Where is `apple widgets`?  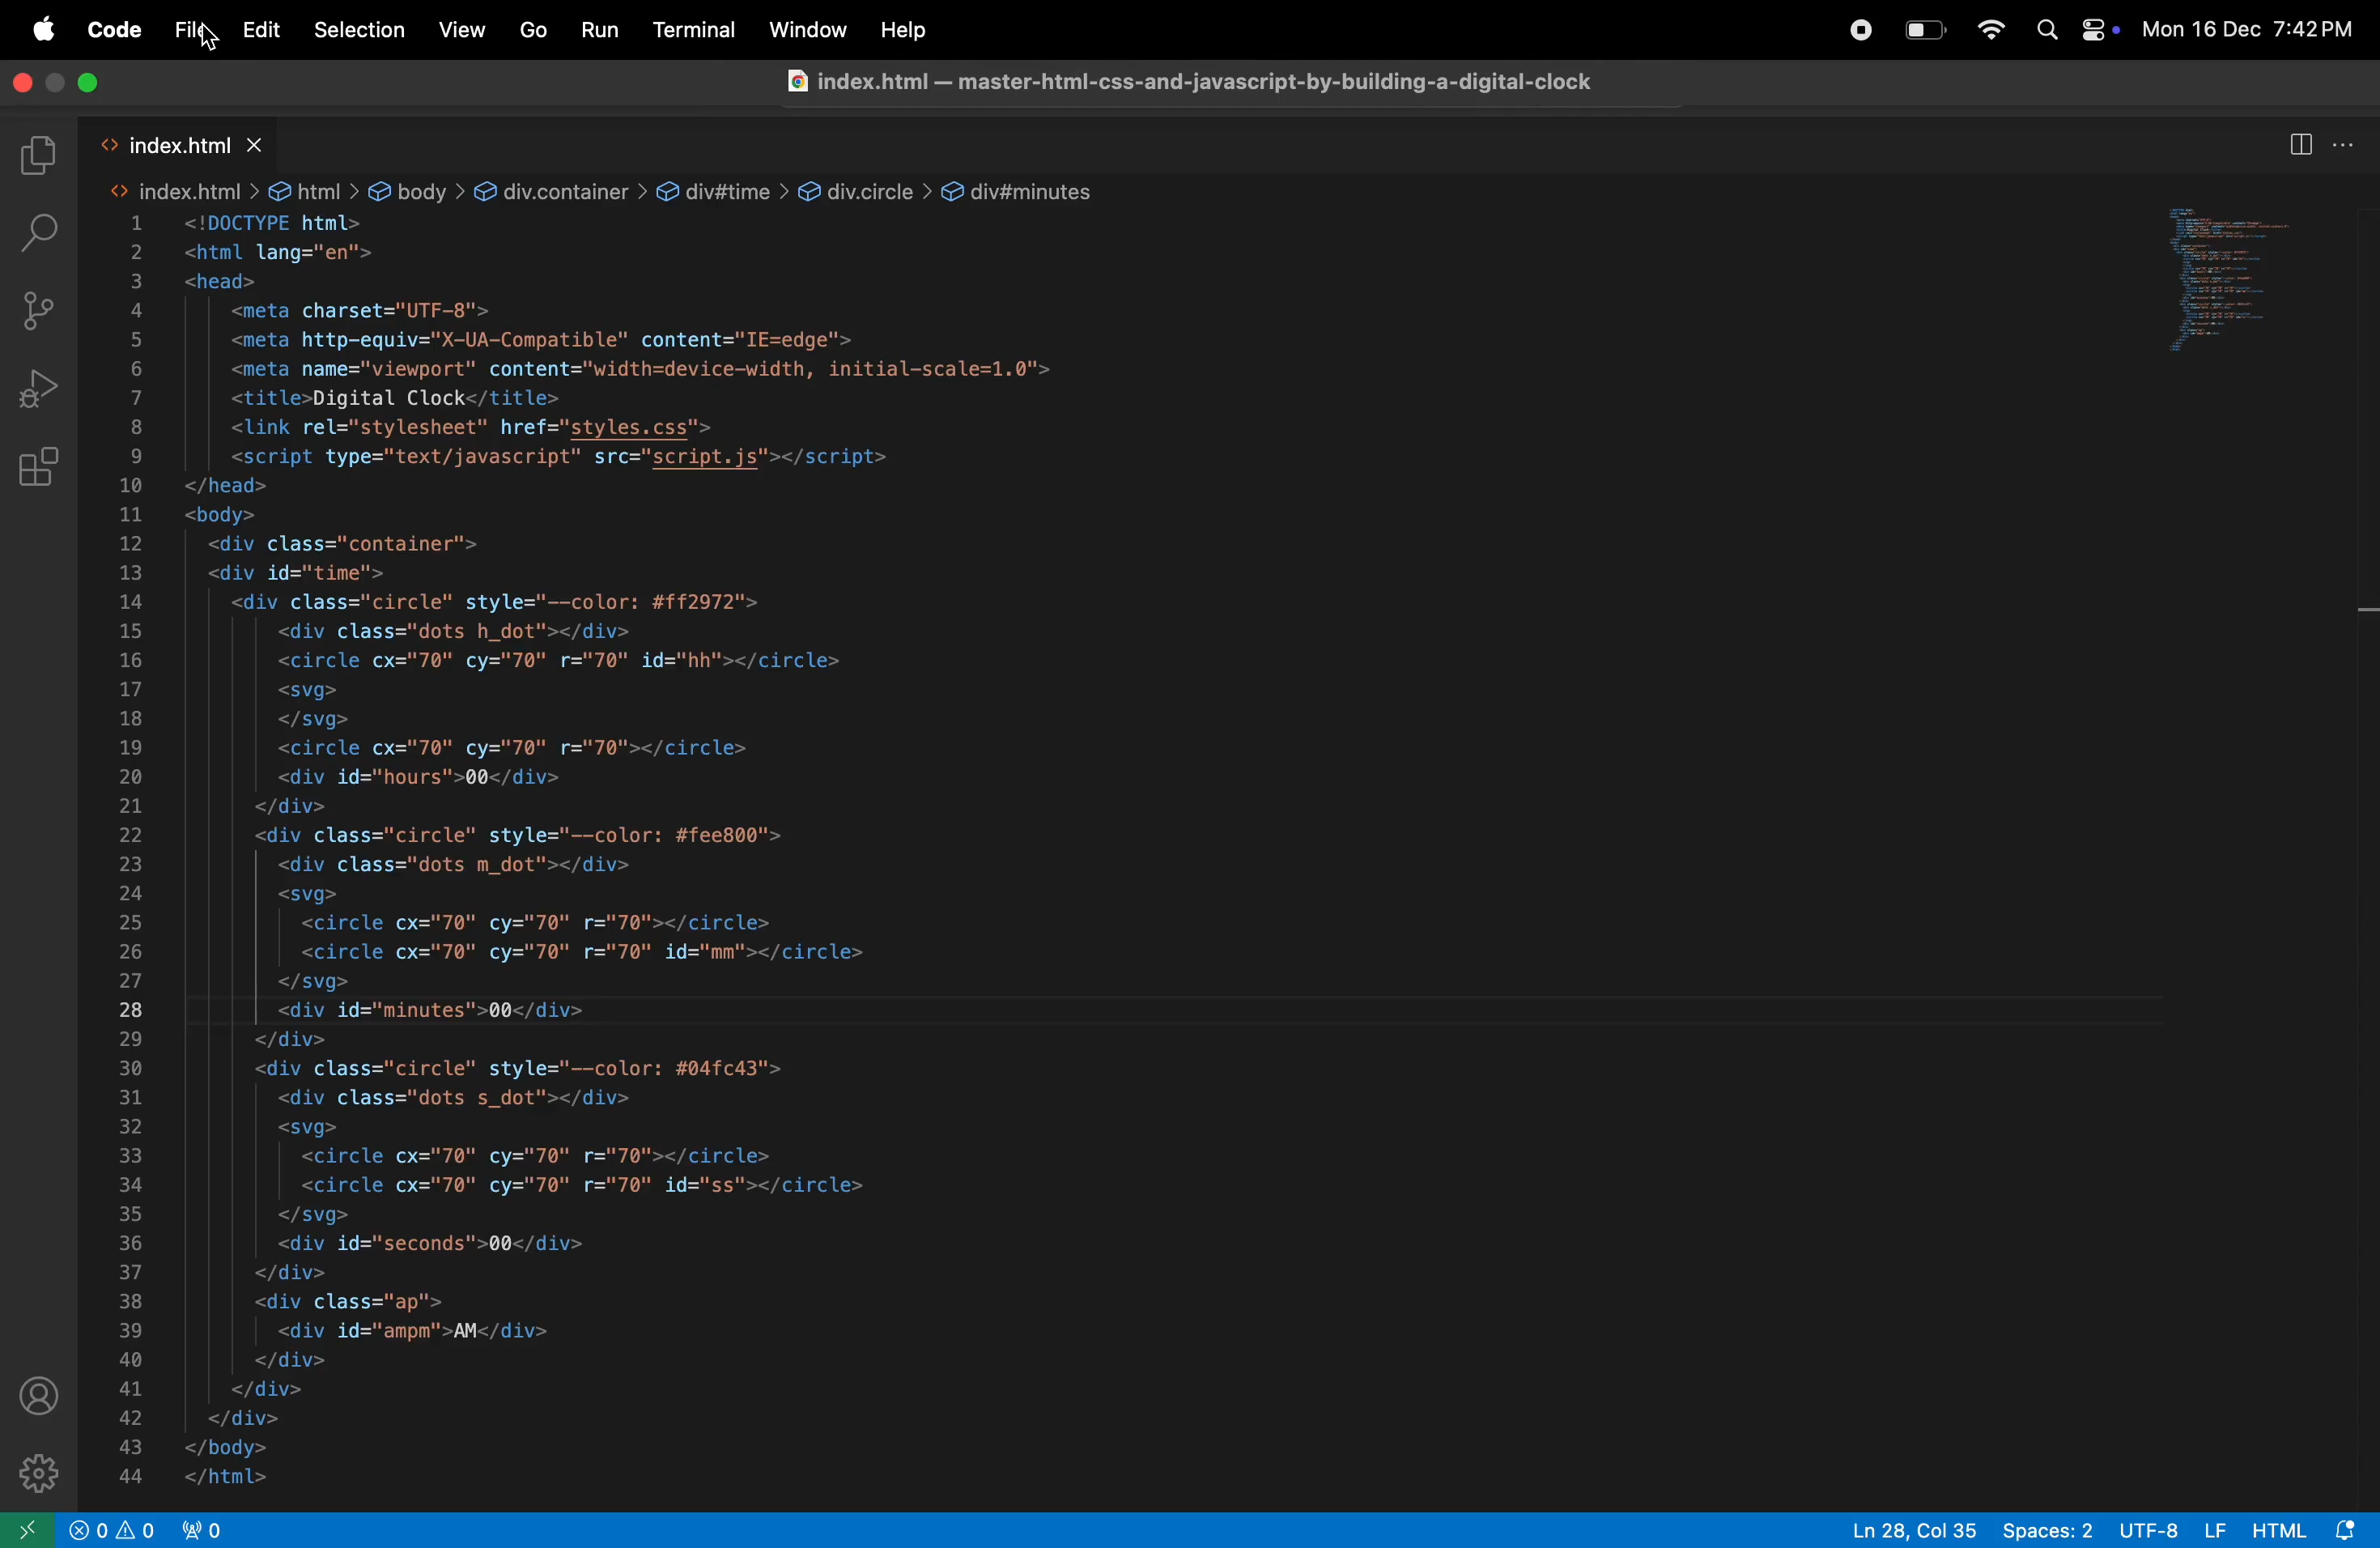 apple widgets is located at coordinates (2098, 33).